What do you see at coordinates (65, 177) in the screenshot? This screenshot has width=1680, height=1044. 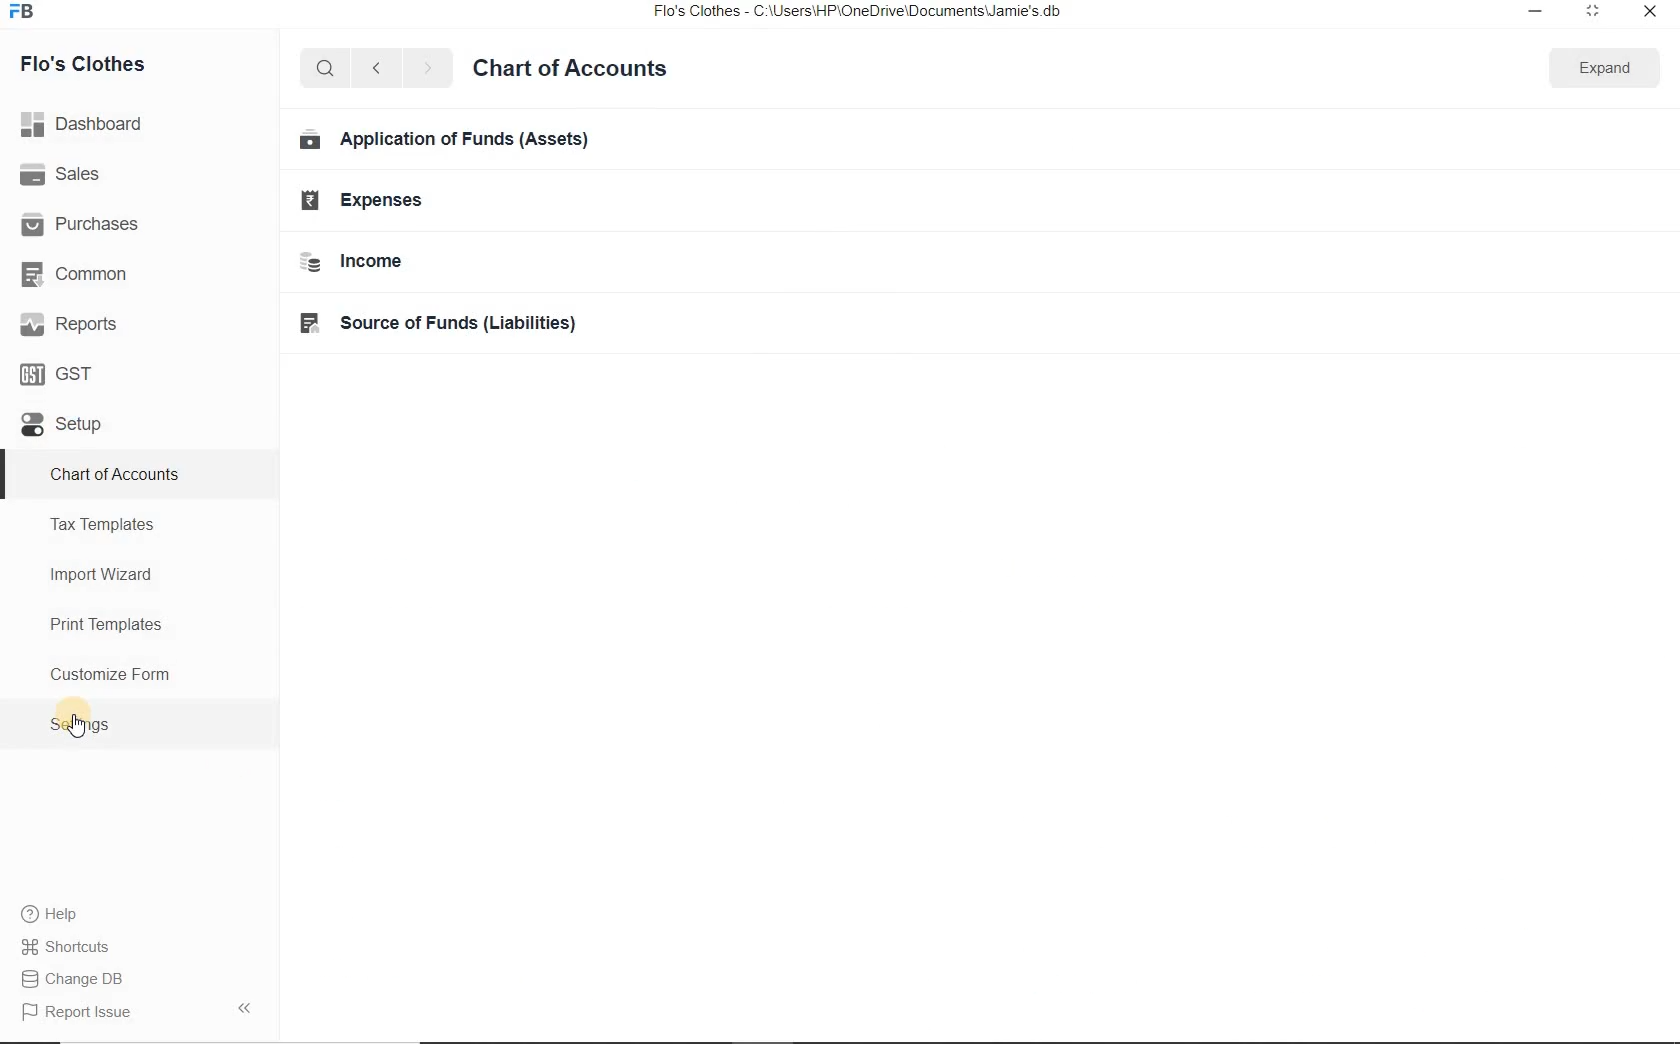 I see `Sales` at bounding box center [65, 177].